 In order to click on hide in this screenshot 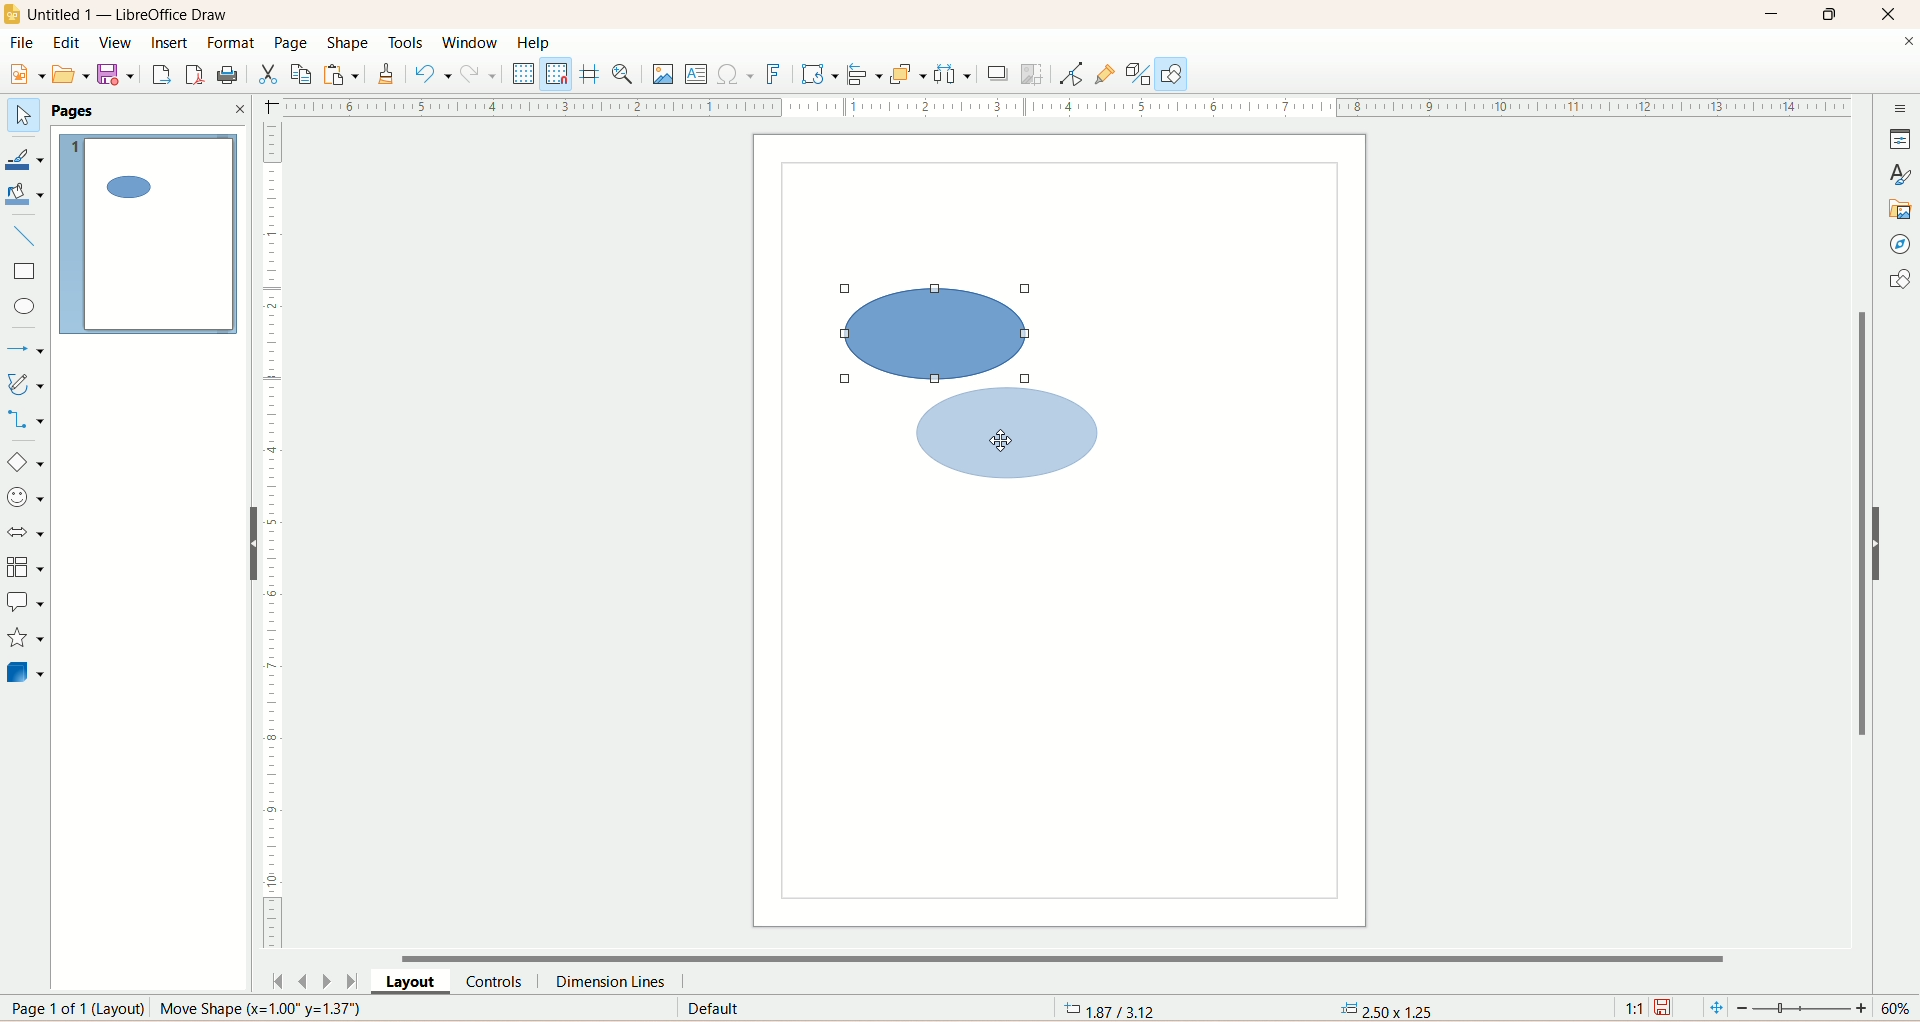, I will do `click(1882, 542)`.